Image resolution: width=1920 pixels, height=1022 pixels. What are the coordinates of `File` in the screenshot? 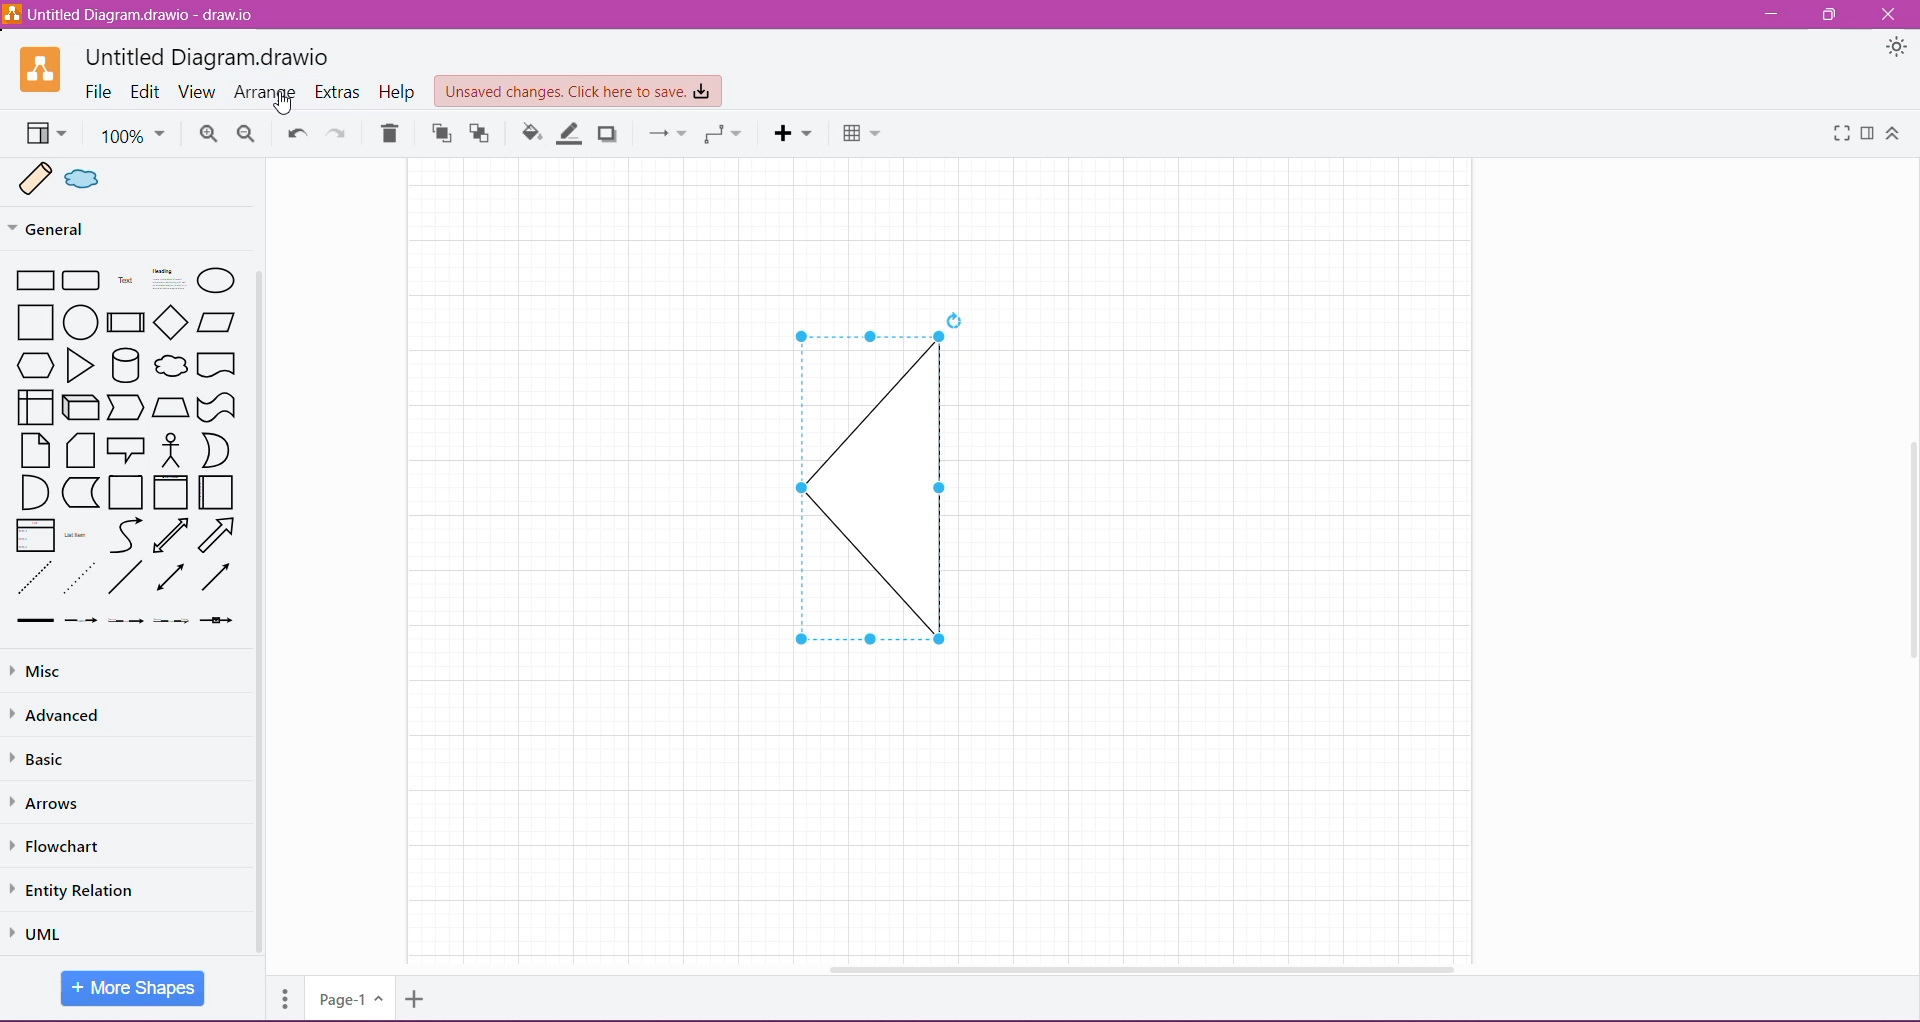 It's located at (98, 91).